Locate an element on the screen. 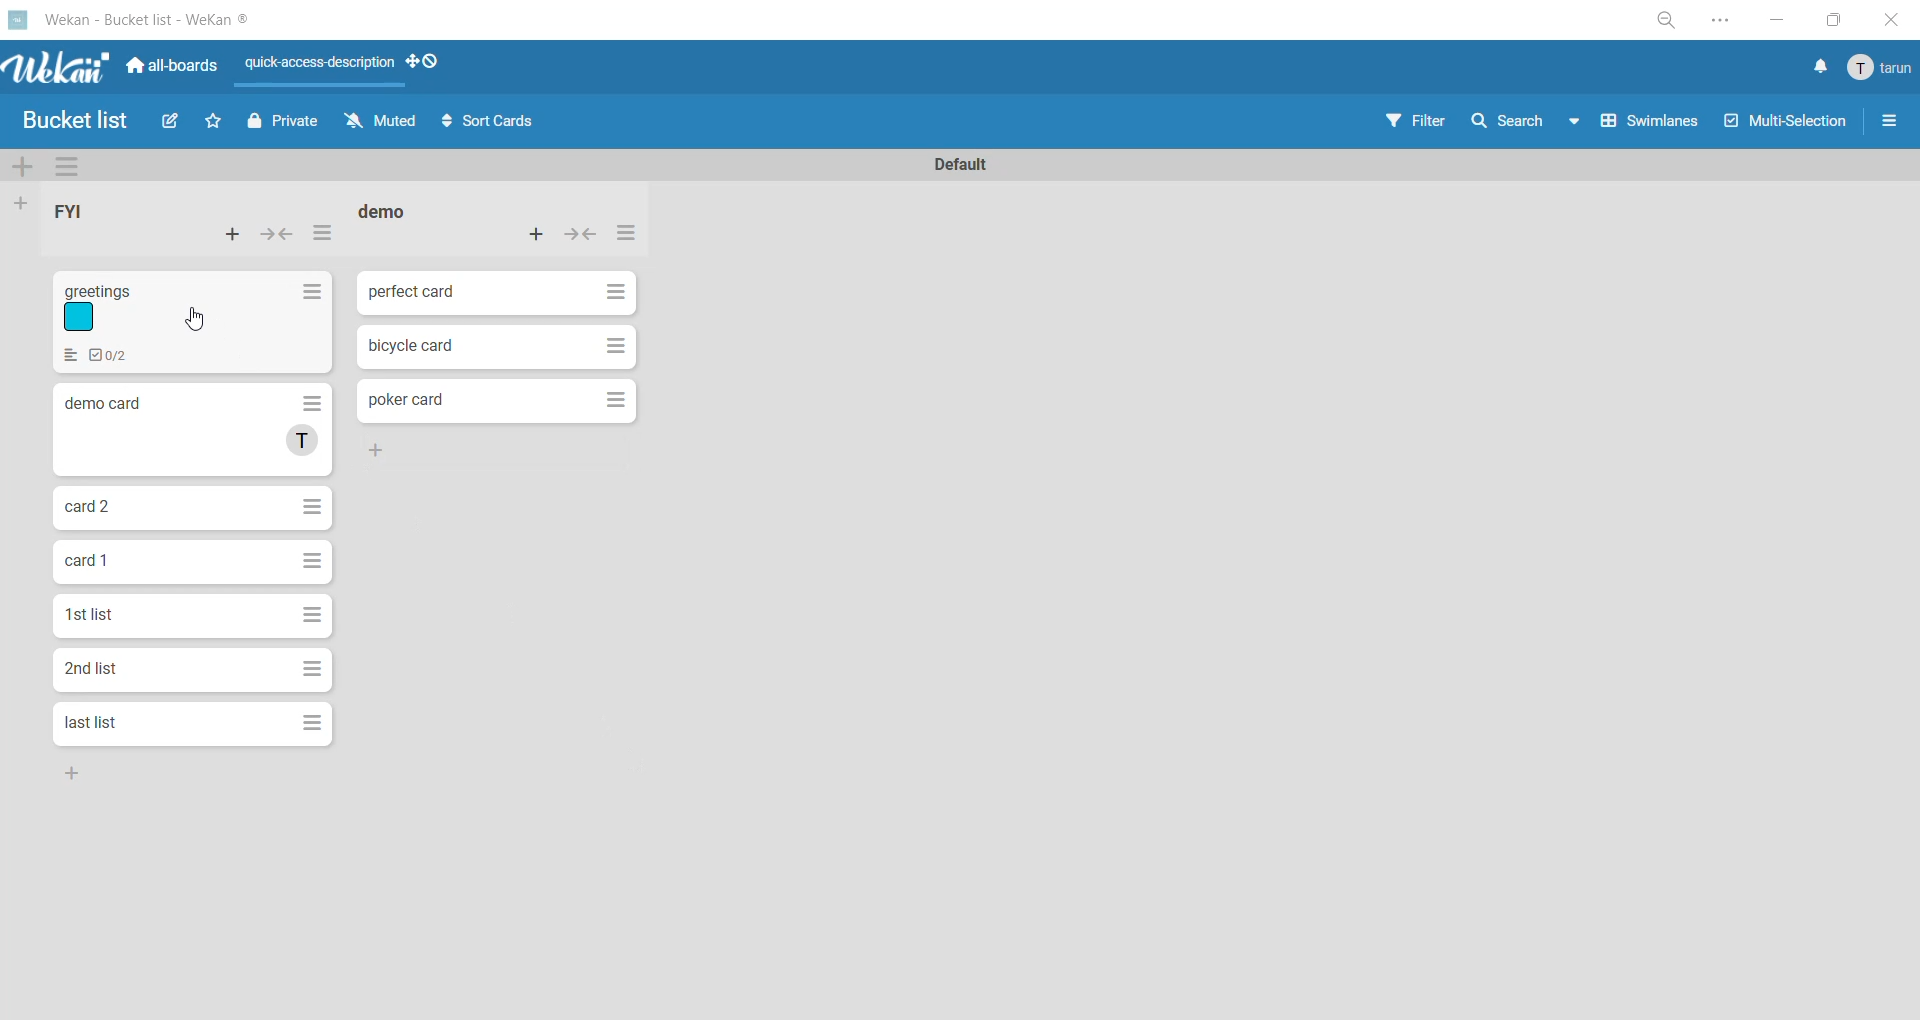 This screenshot has width=1920, height=1020. edit is located at coordinates (171, 122).